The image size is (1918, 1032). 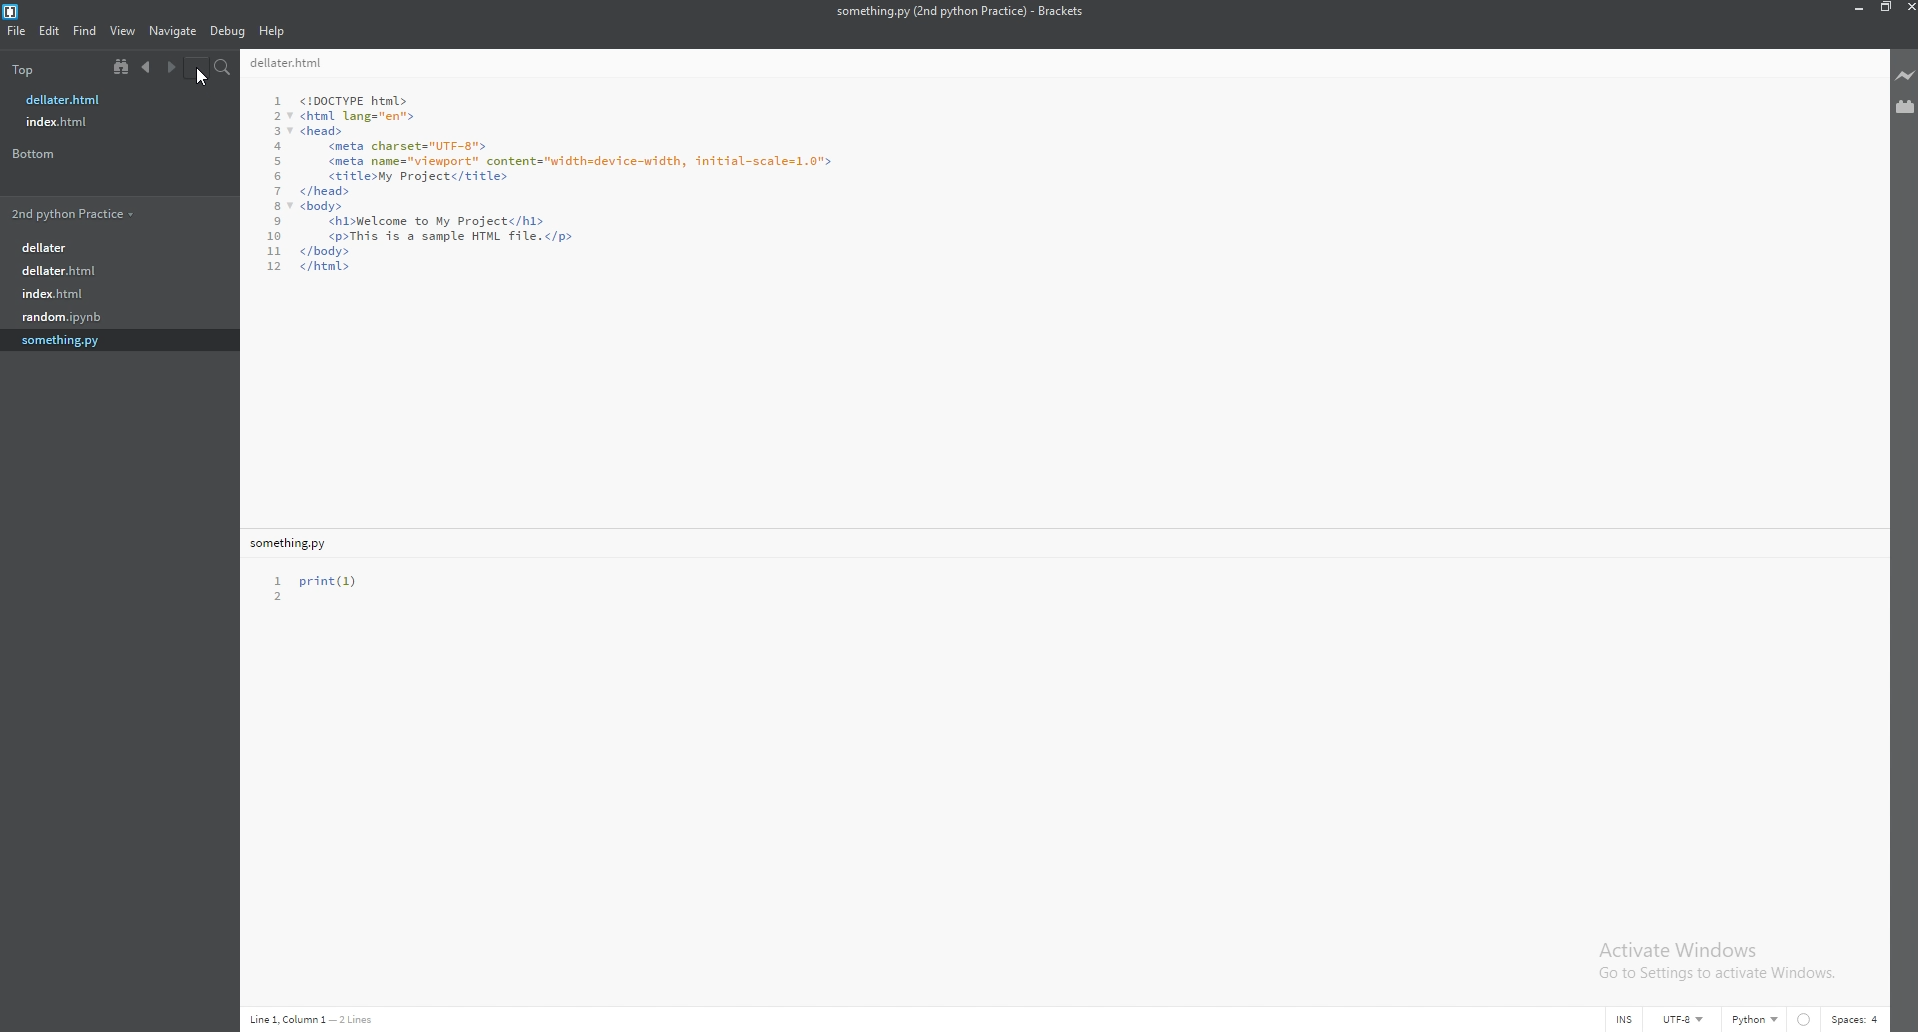 I want to click on language, so click(x=1755, y=1018).